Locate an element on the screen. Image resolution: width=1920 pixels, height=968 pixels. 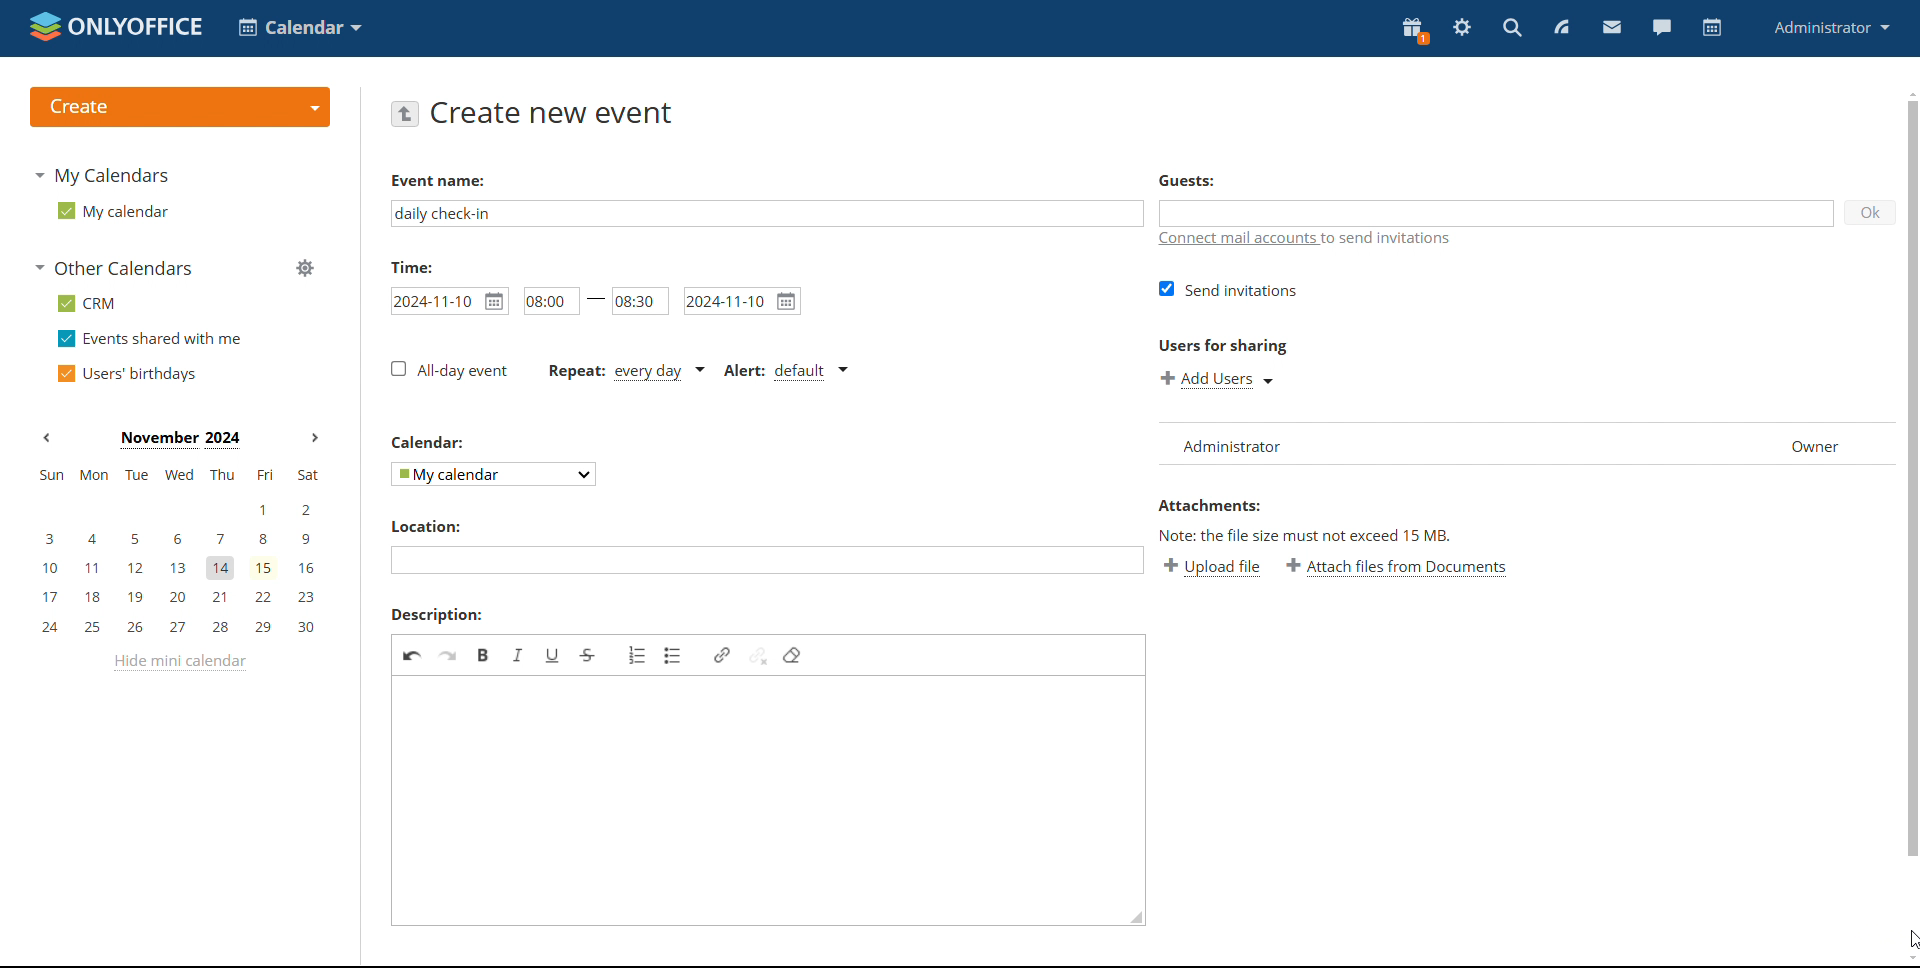
add event name is located at coordinates (766, 213).